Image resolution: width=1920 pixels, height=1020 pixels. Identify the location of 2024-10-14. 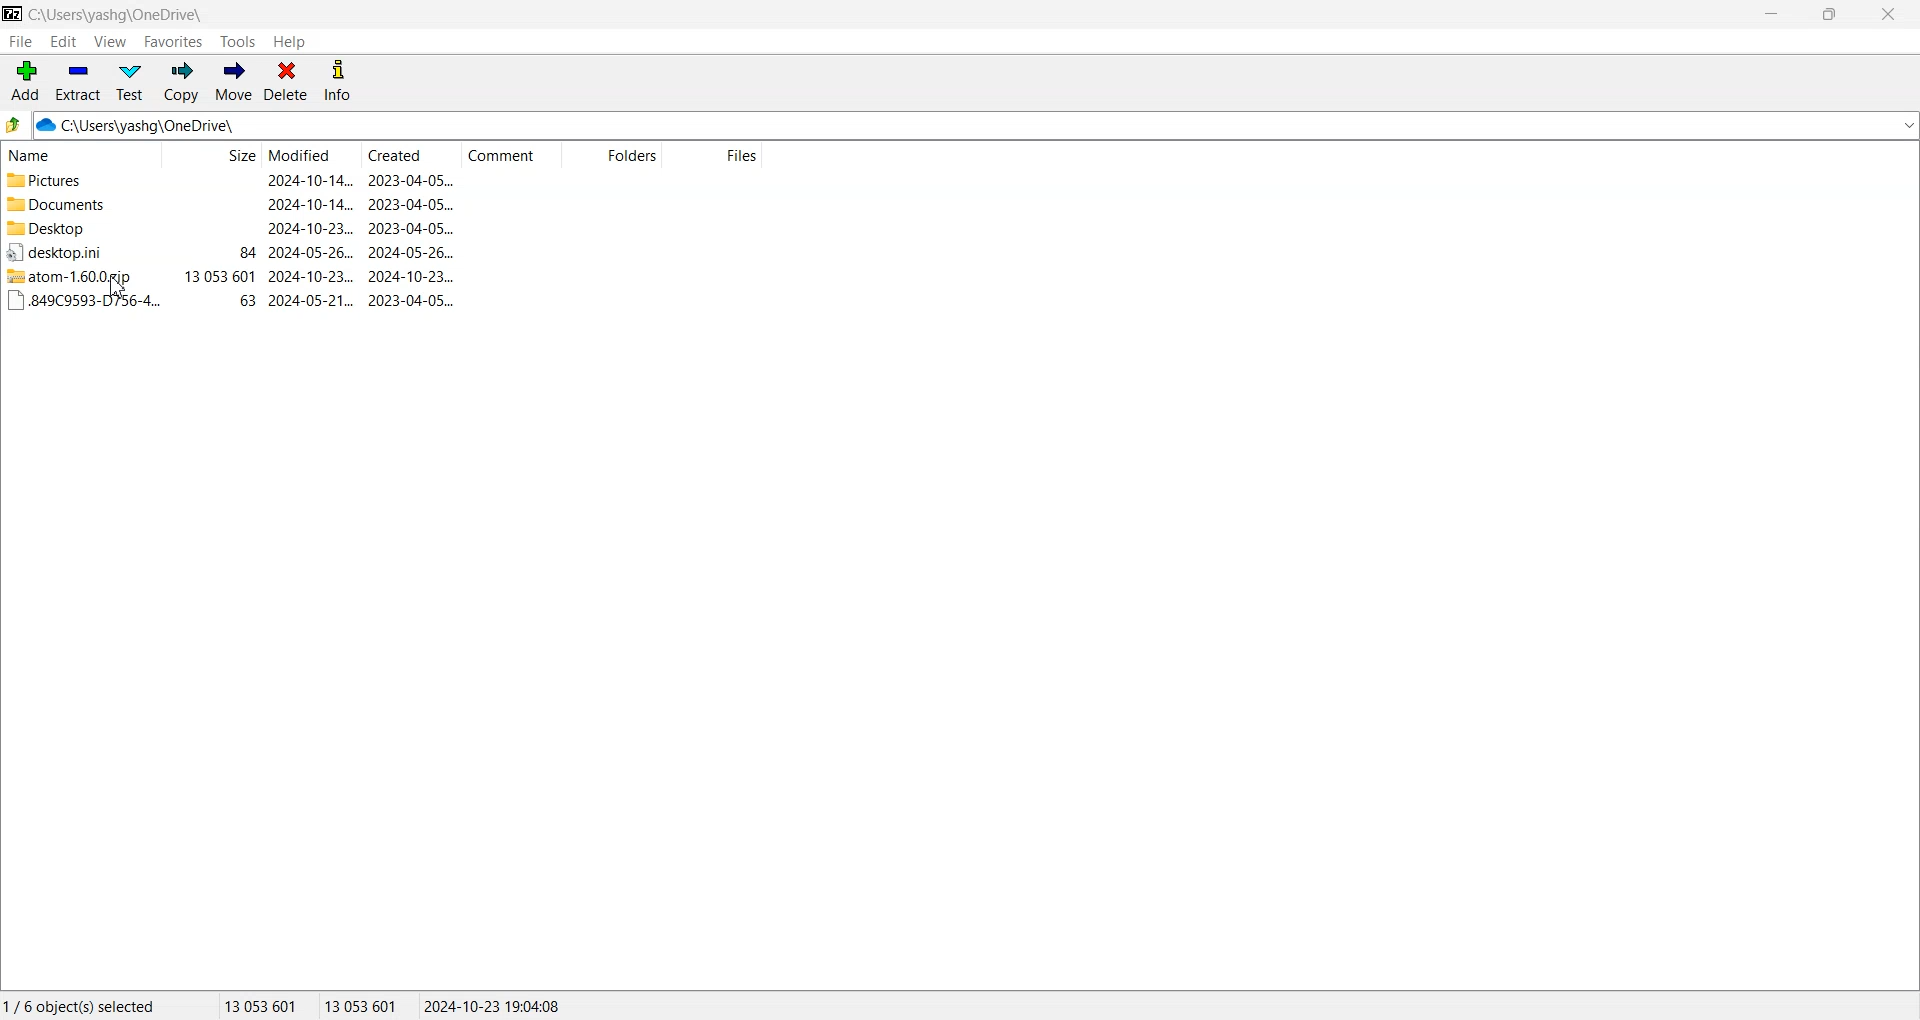
(309, 180).